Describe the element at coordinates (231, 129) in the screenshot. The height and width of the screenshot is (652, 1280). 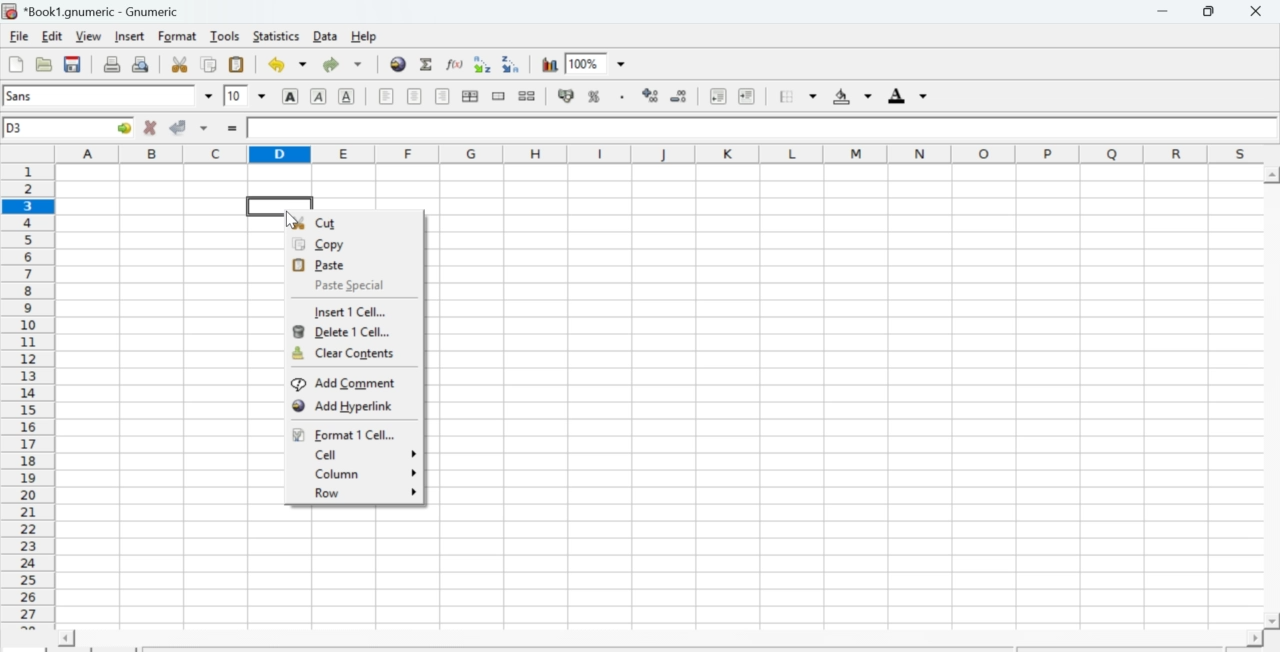
I see `=` at that location.